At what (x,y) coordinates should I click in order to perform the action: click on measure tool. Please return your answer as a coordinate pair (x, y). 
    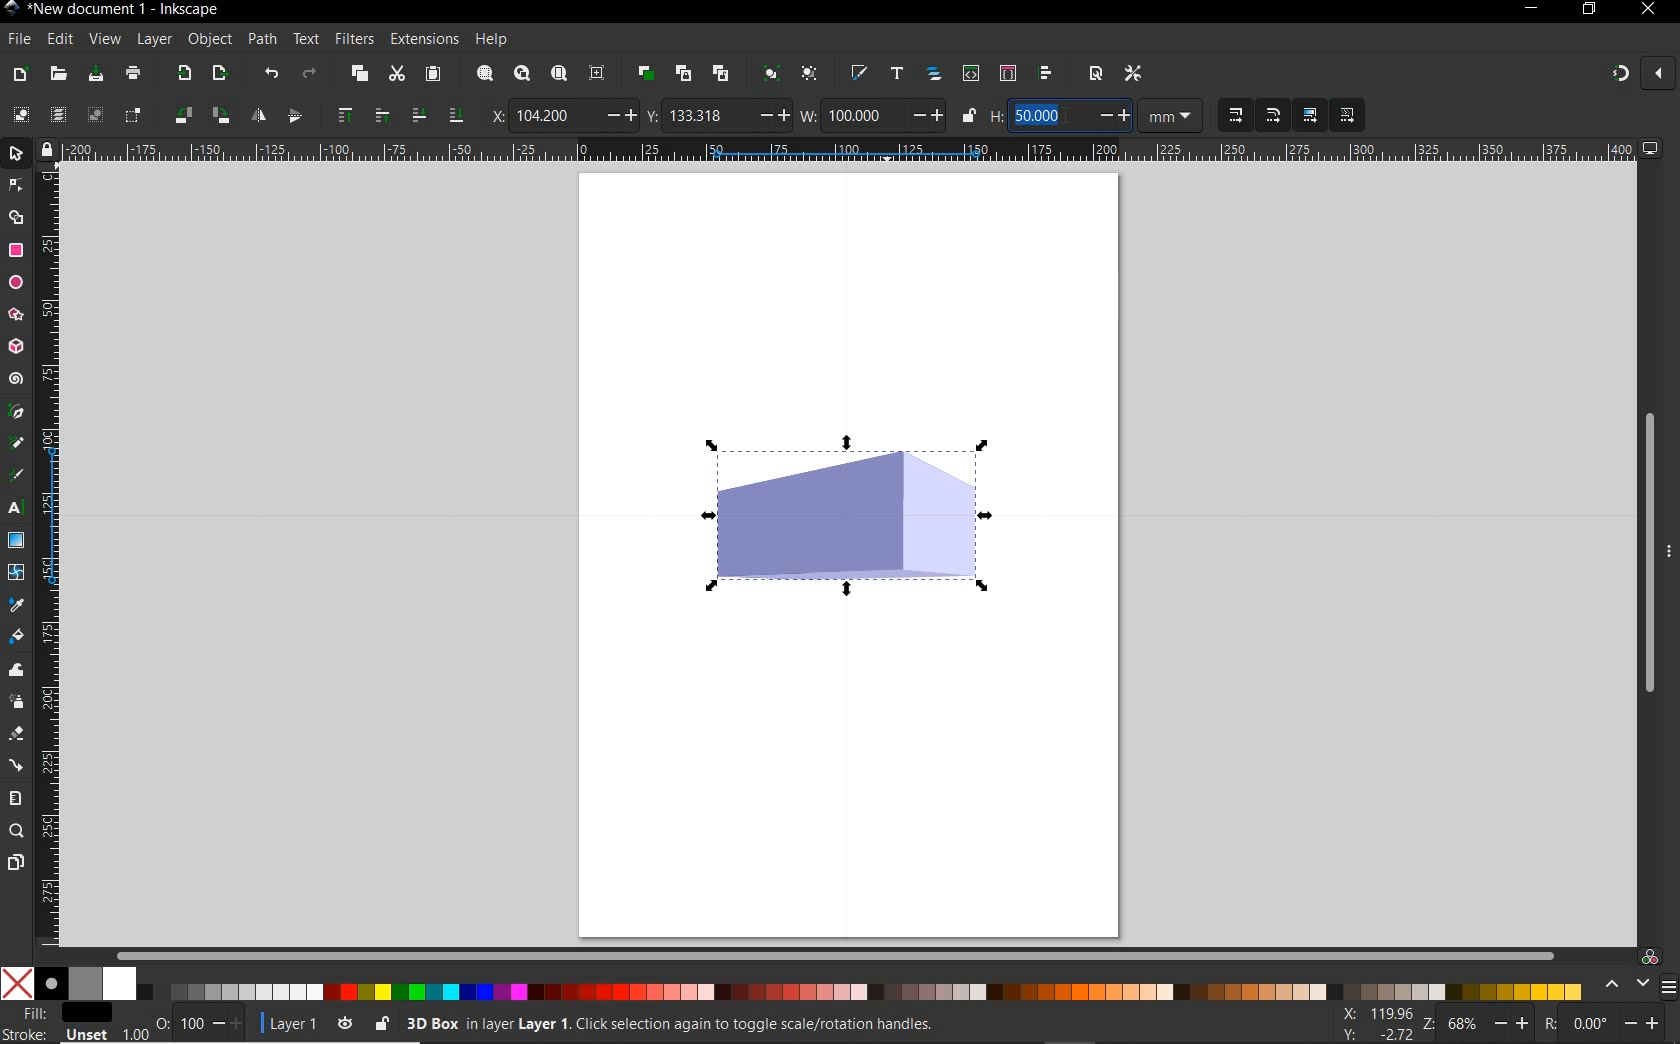
    Looking at the image, I should click on (14, 799).